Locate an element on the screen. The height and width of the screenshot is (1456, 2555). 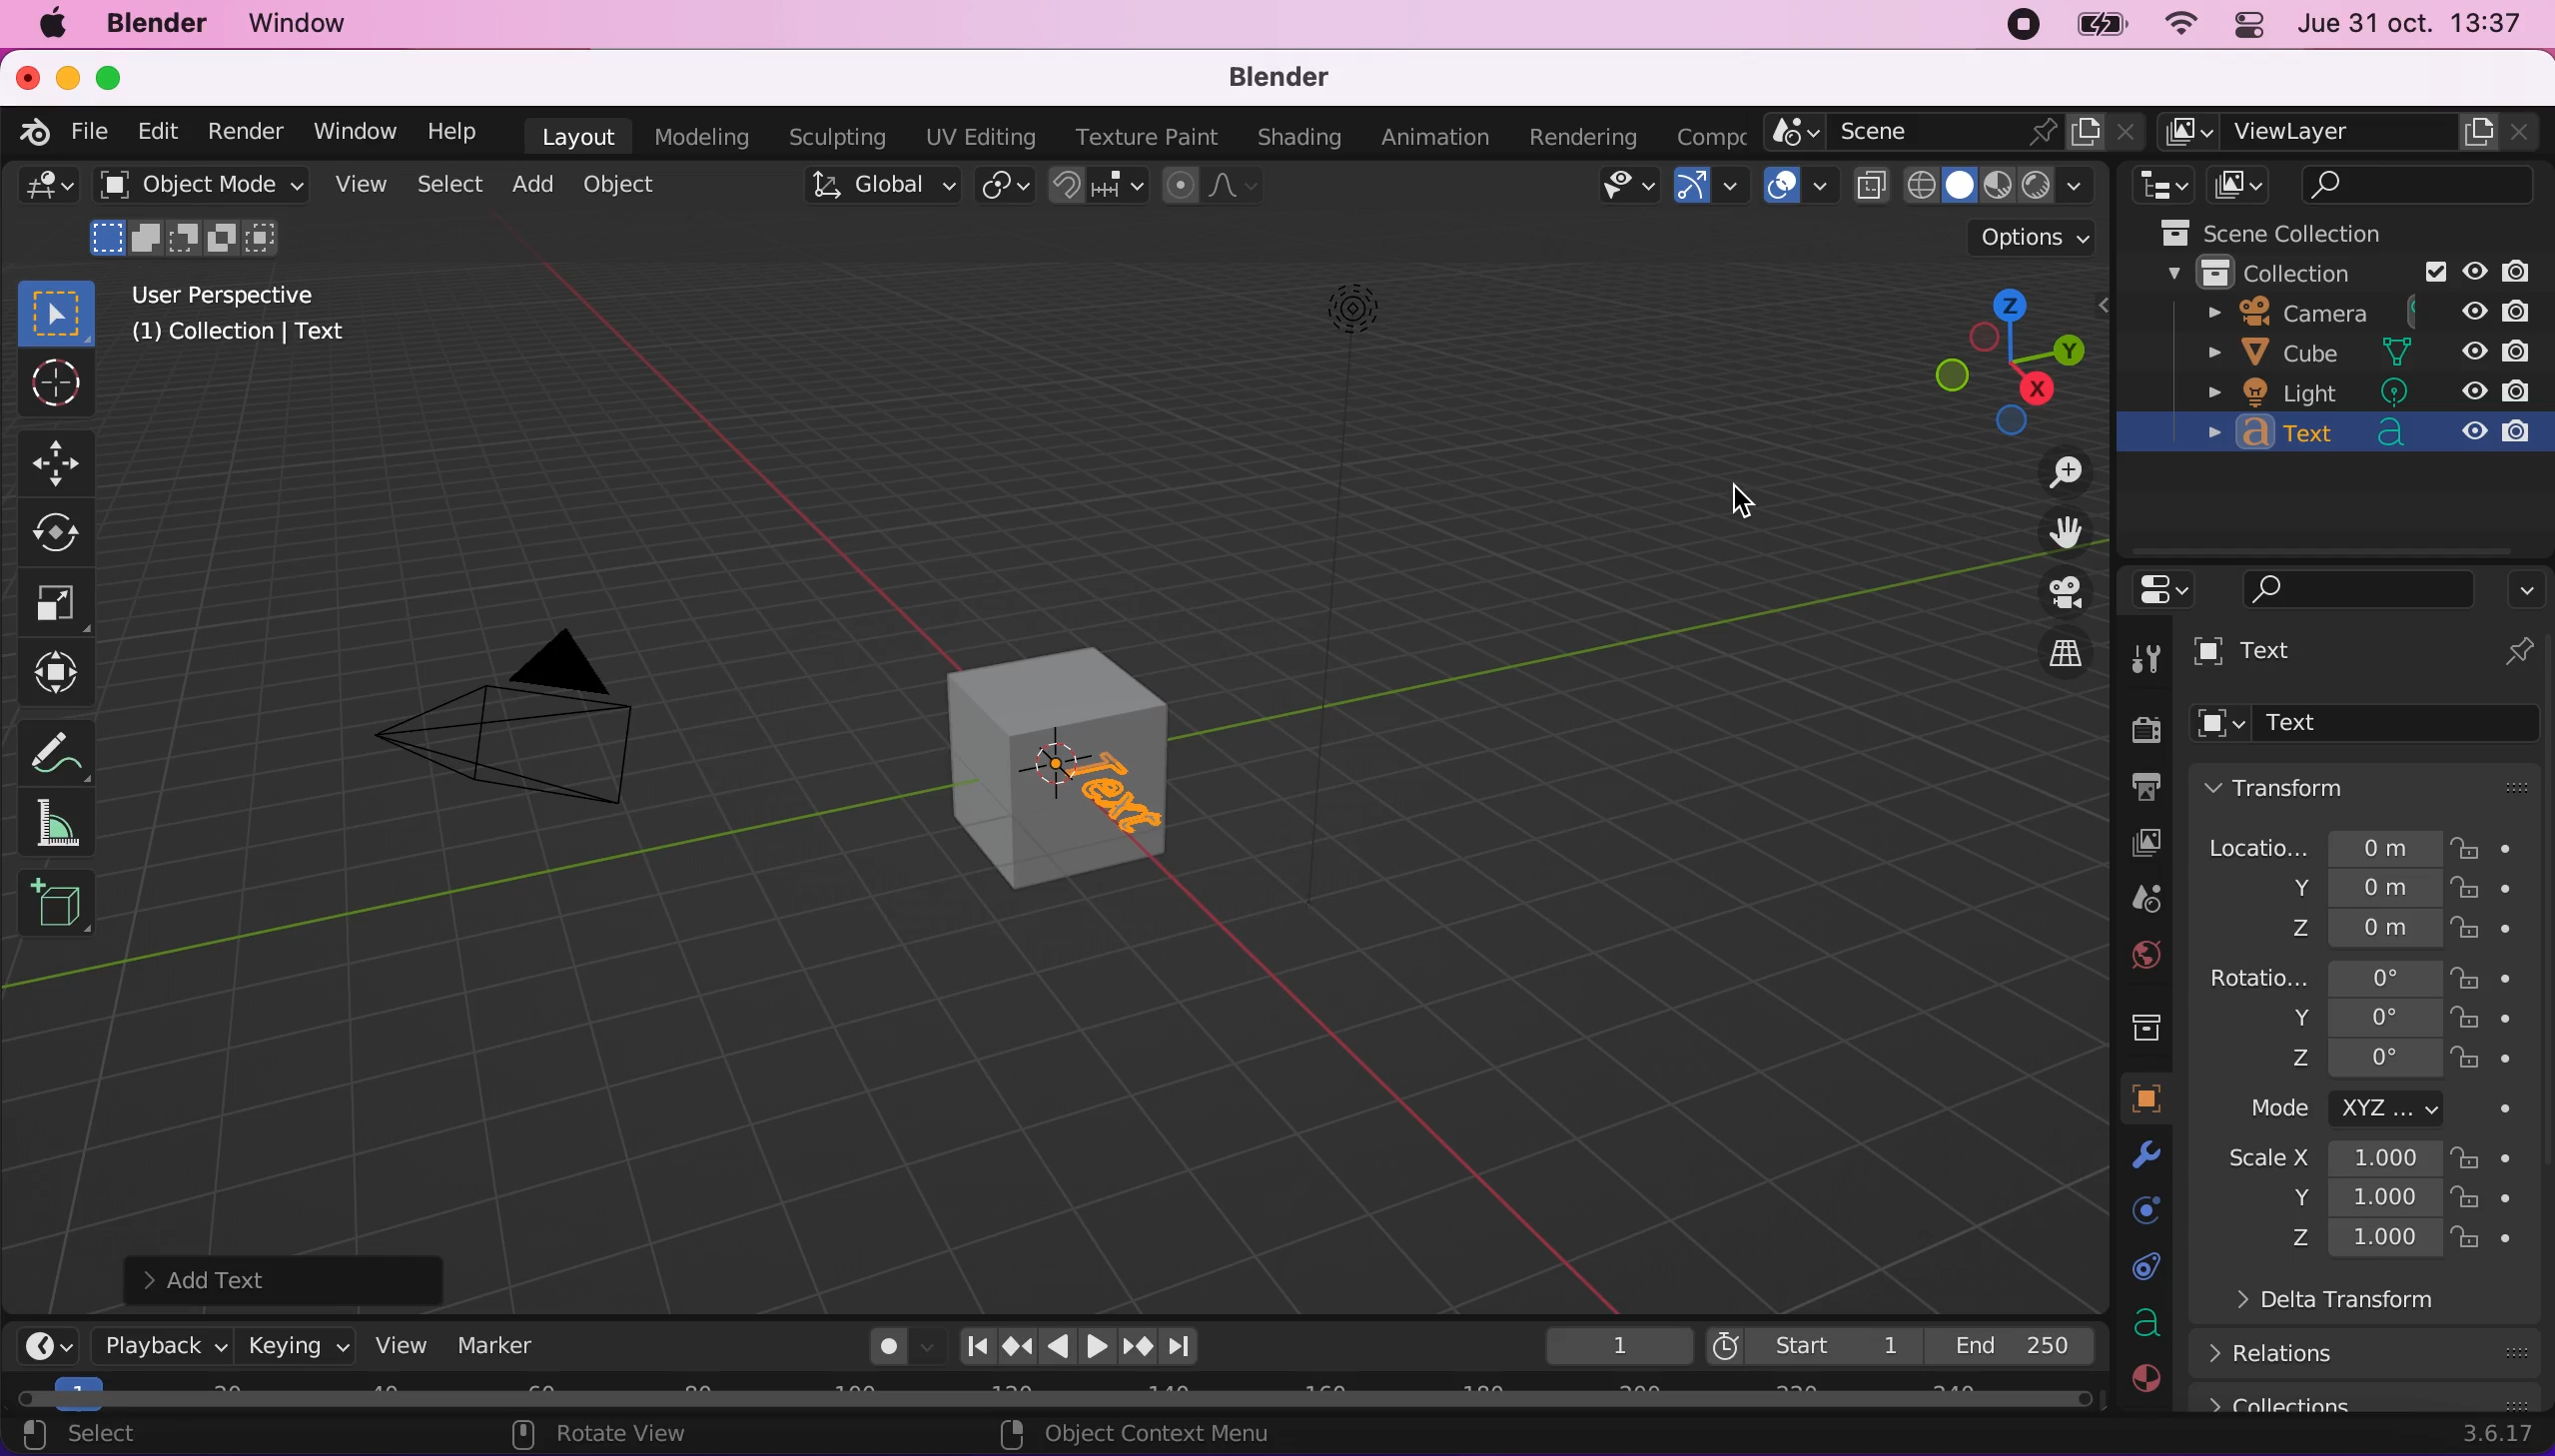
maximize is located at coordinates (121, 75).